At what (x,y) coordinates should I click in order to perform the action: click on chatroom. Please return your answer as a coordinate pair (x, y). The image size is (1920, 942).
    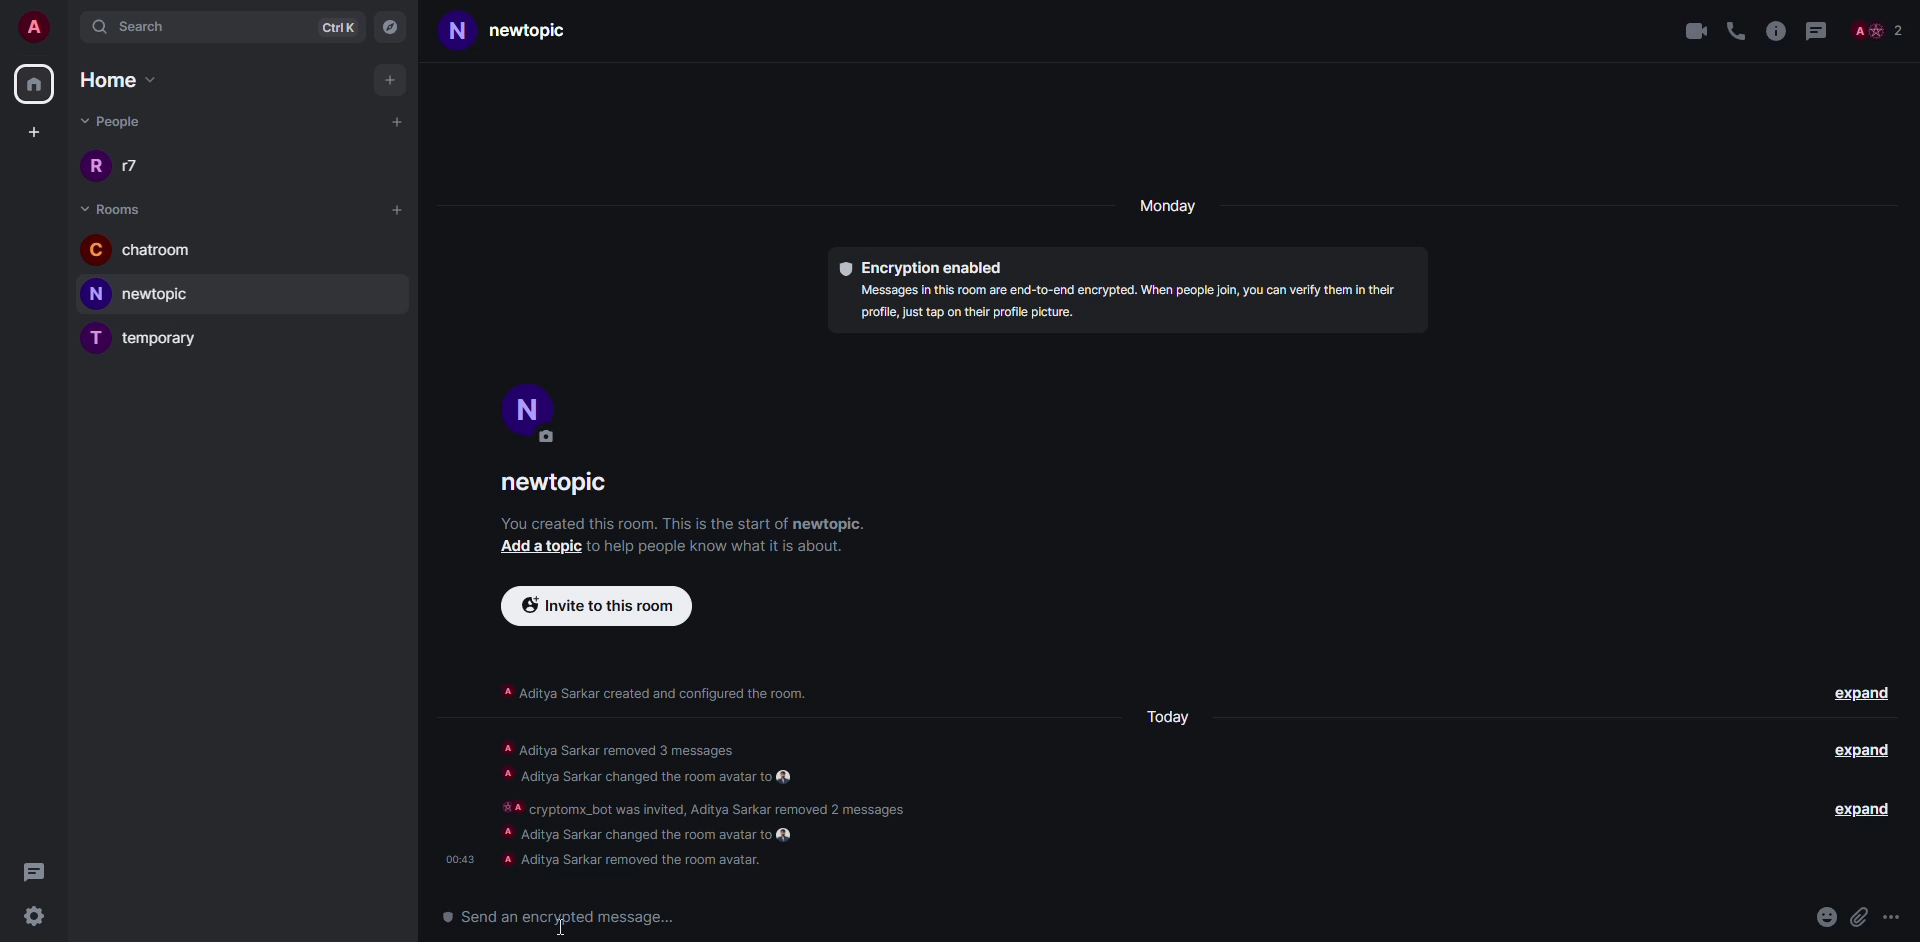
    Looking at the image, I should click on (142, 252).